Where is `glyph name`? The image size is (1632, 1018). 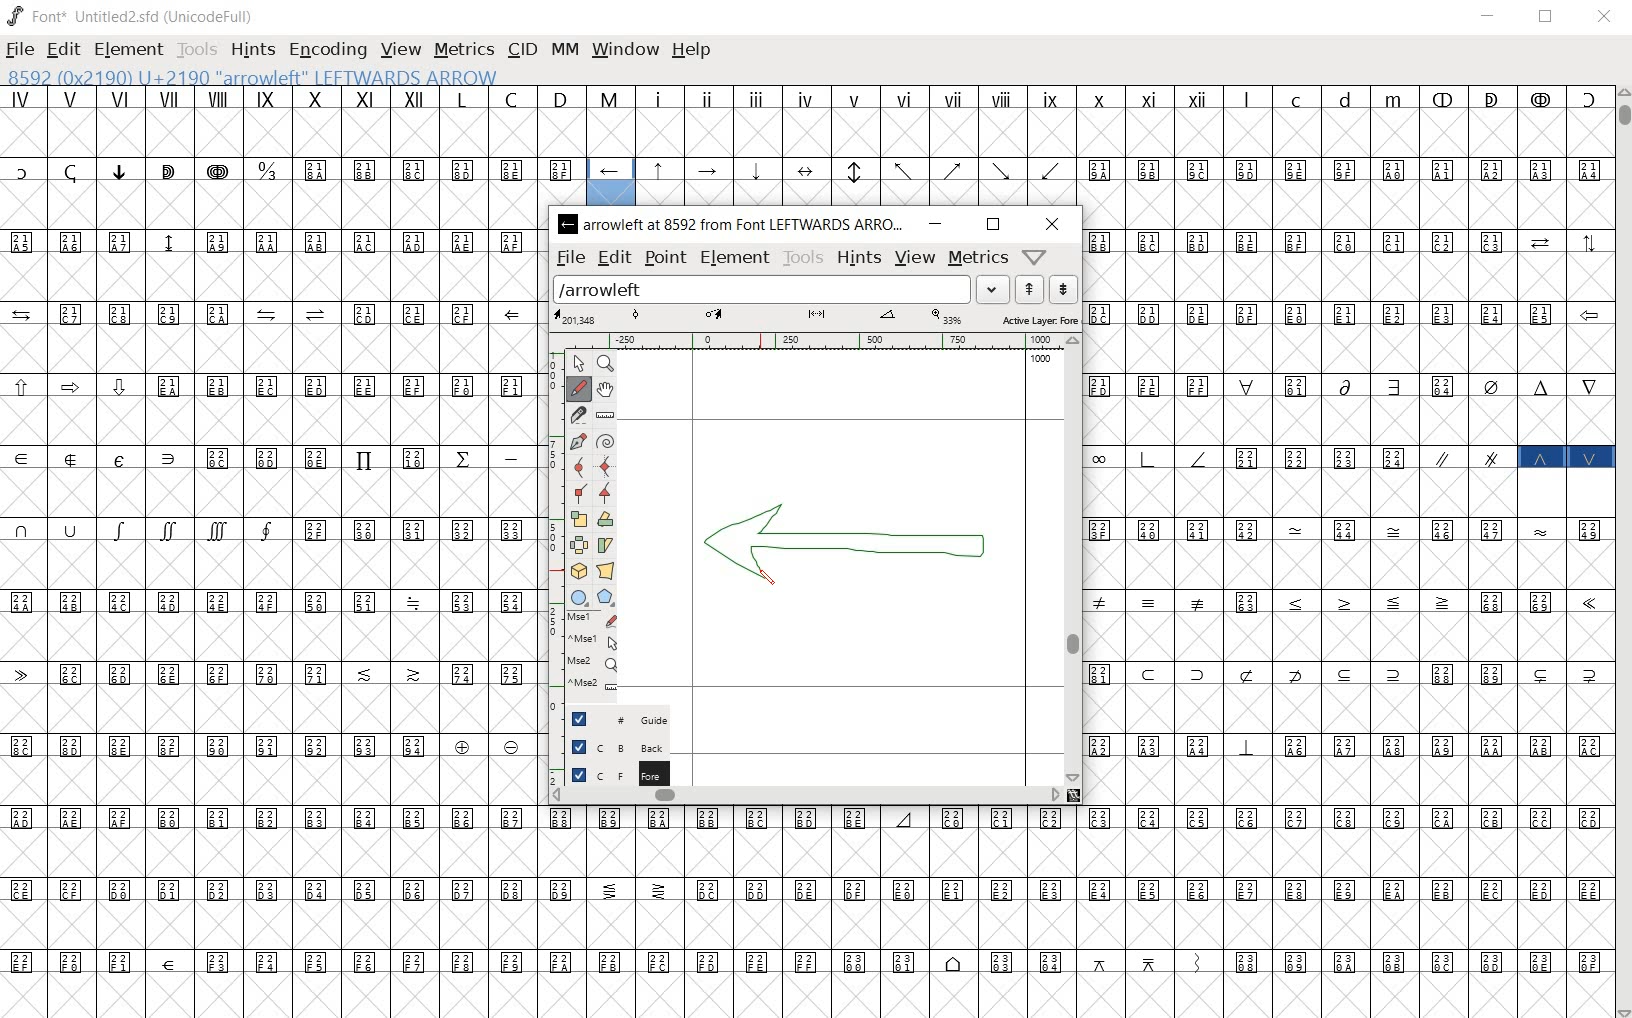
glyph name is located at coordinates (733, 225).